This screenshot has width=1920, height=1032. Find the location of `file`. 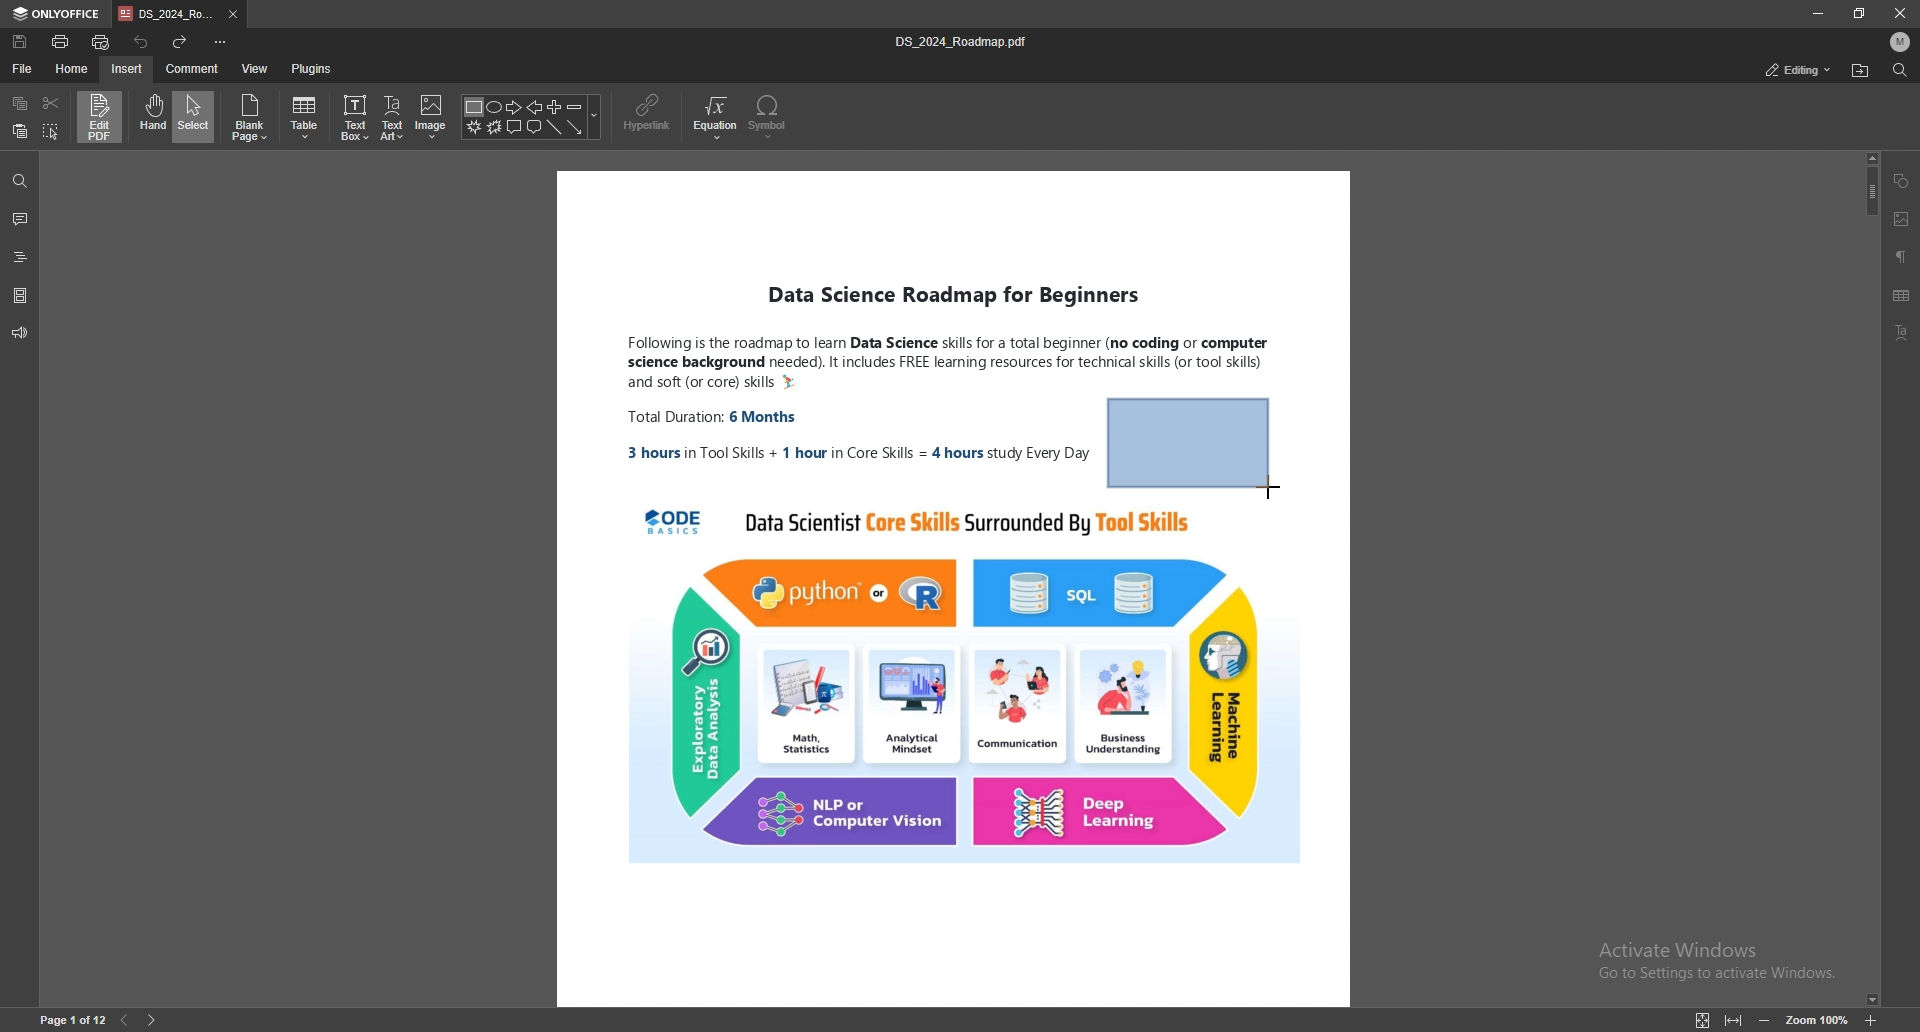

file is located at coordinates (23, 67).